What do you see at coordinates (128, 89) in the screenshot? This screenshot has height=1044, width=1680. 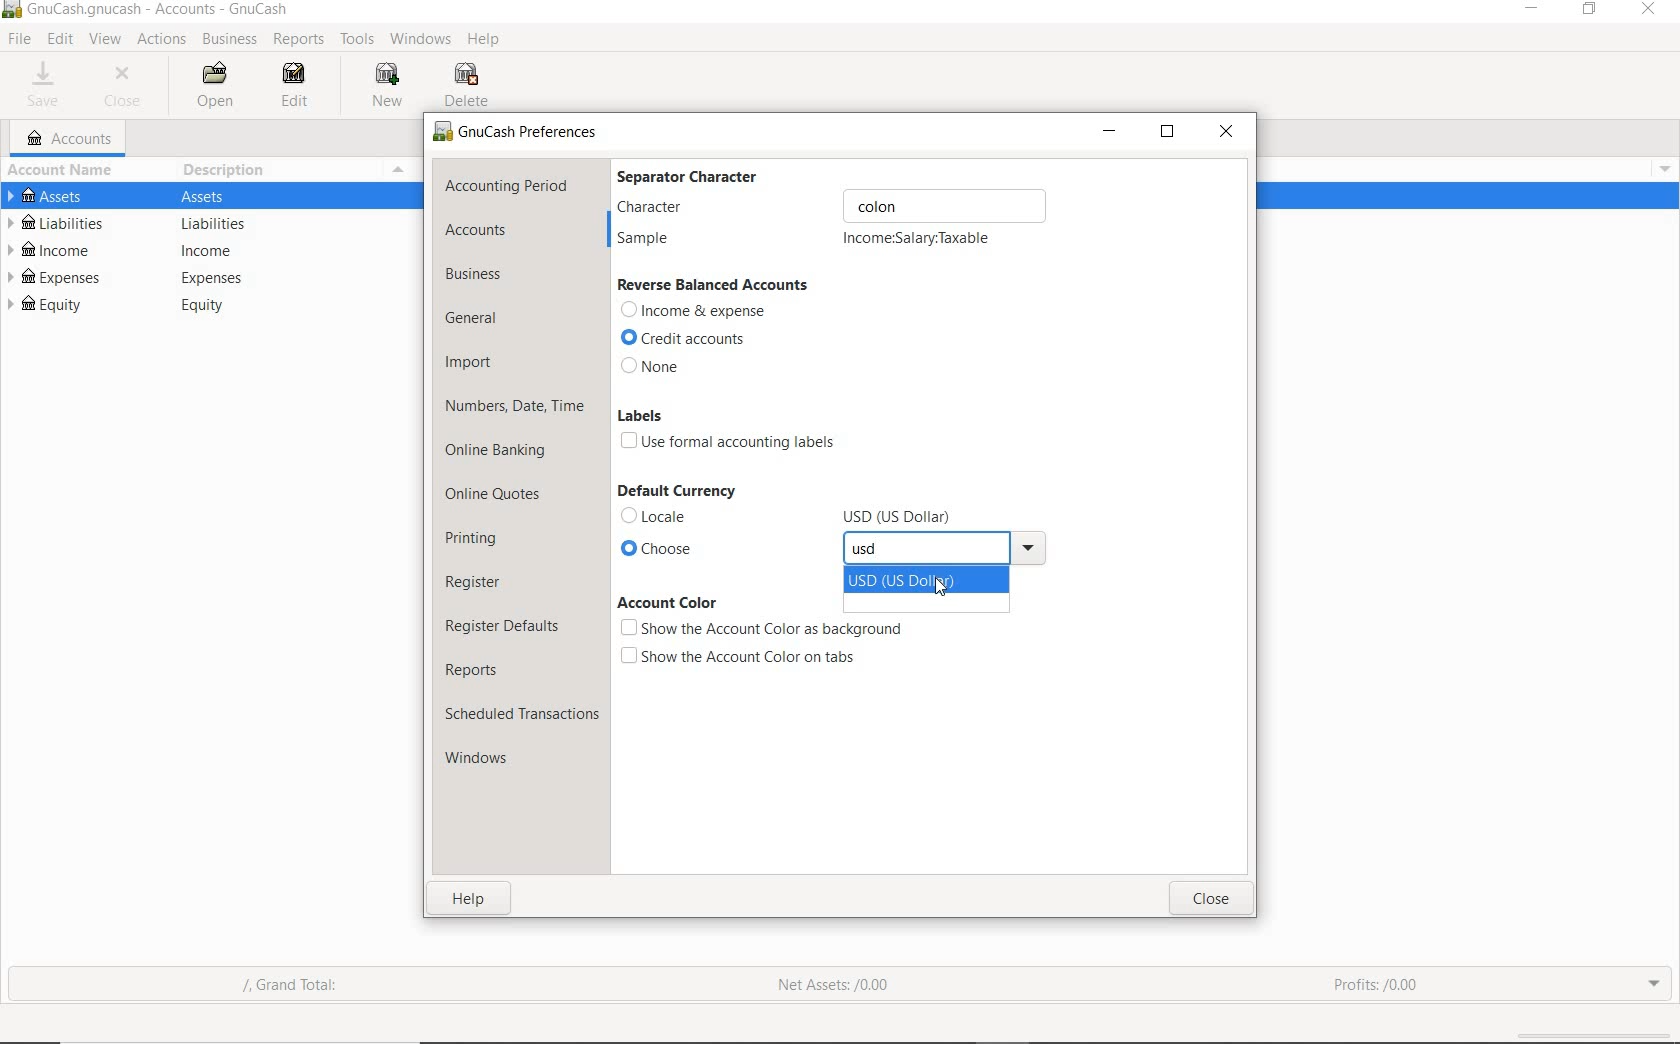 I see `CLOSE` at bounding box center [128, 89].